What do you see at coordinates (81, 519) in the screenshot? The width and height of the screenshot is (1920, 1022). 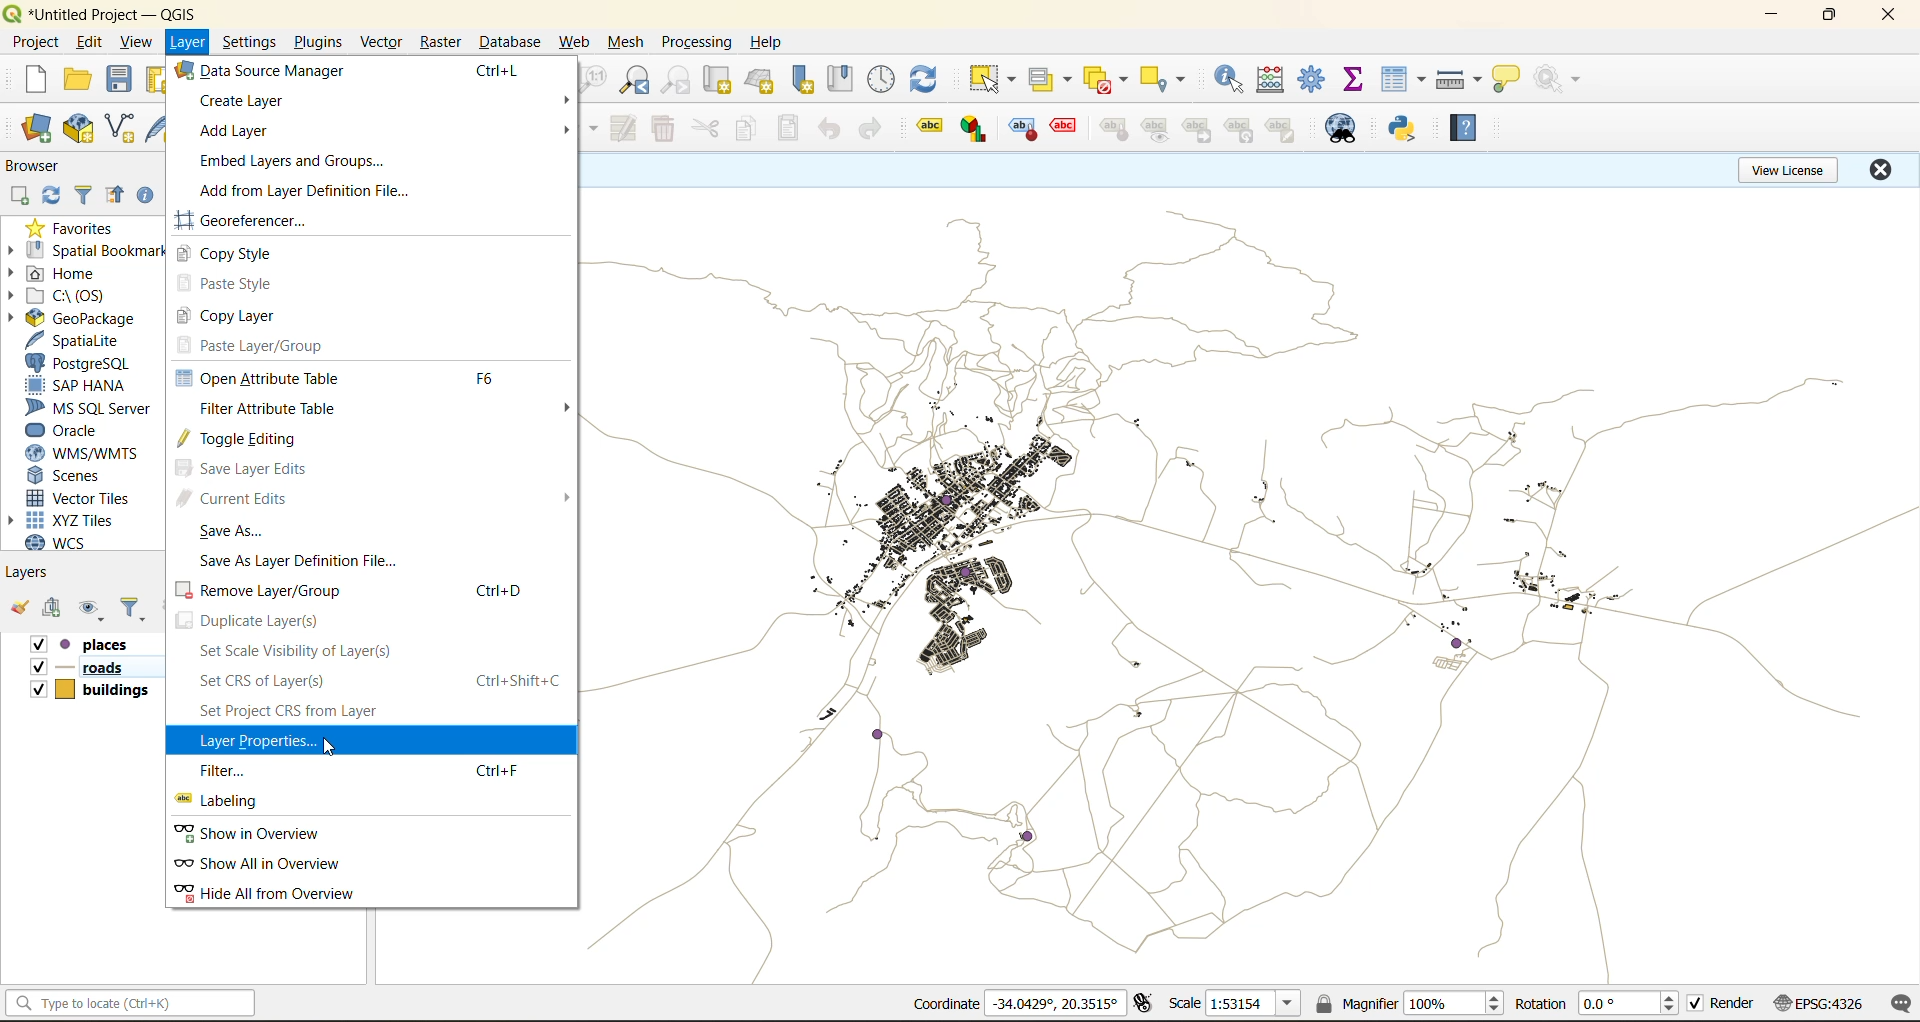 I see `xyz tiles` at bounding box center [81, 519].